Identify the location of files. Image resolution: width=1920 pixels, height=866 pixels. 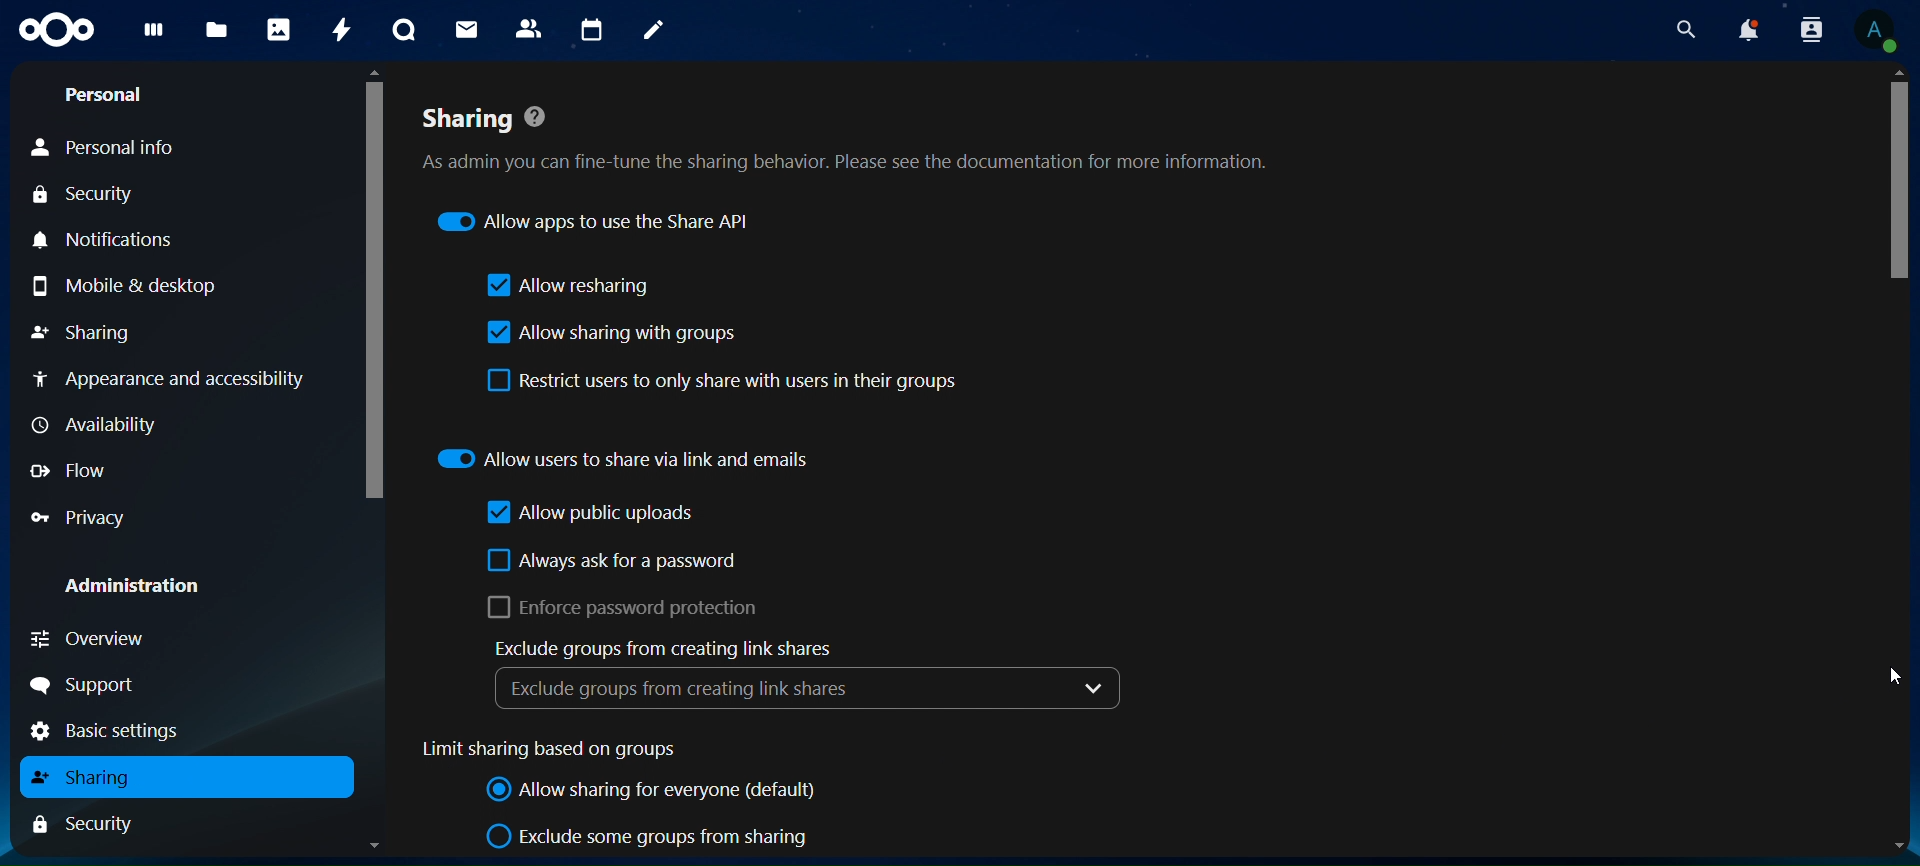
(216, 31).